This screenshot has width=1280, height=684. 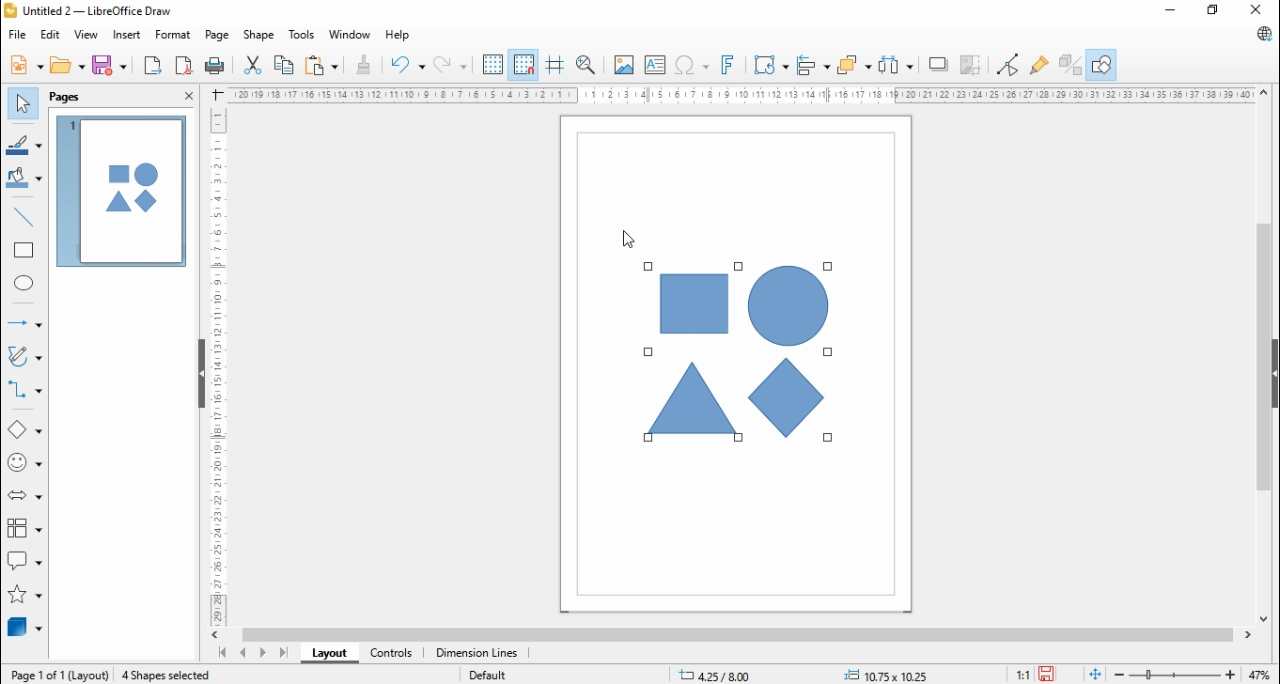 What do you see at coordinates (789, 399) in the screenshot?
I see `shape 4` at bounding box center [789, 399].